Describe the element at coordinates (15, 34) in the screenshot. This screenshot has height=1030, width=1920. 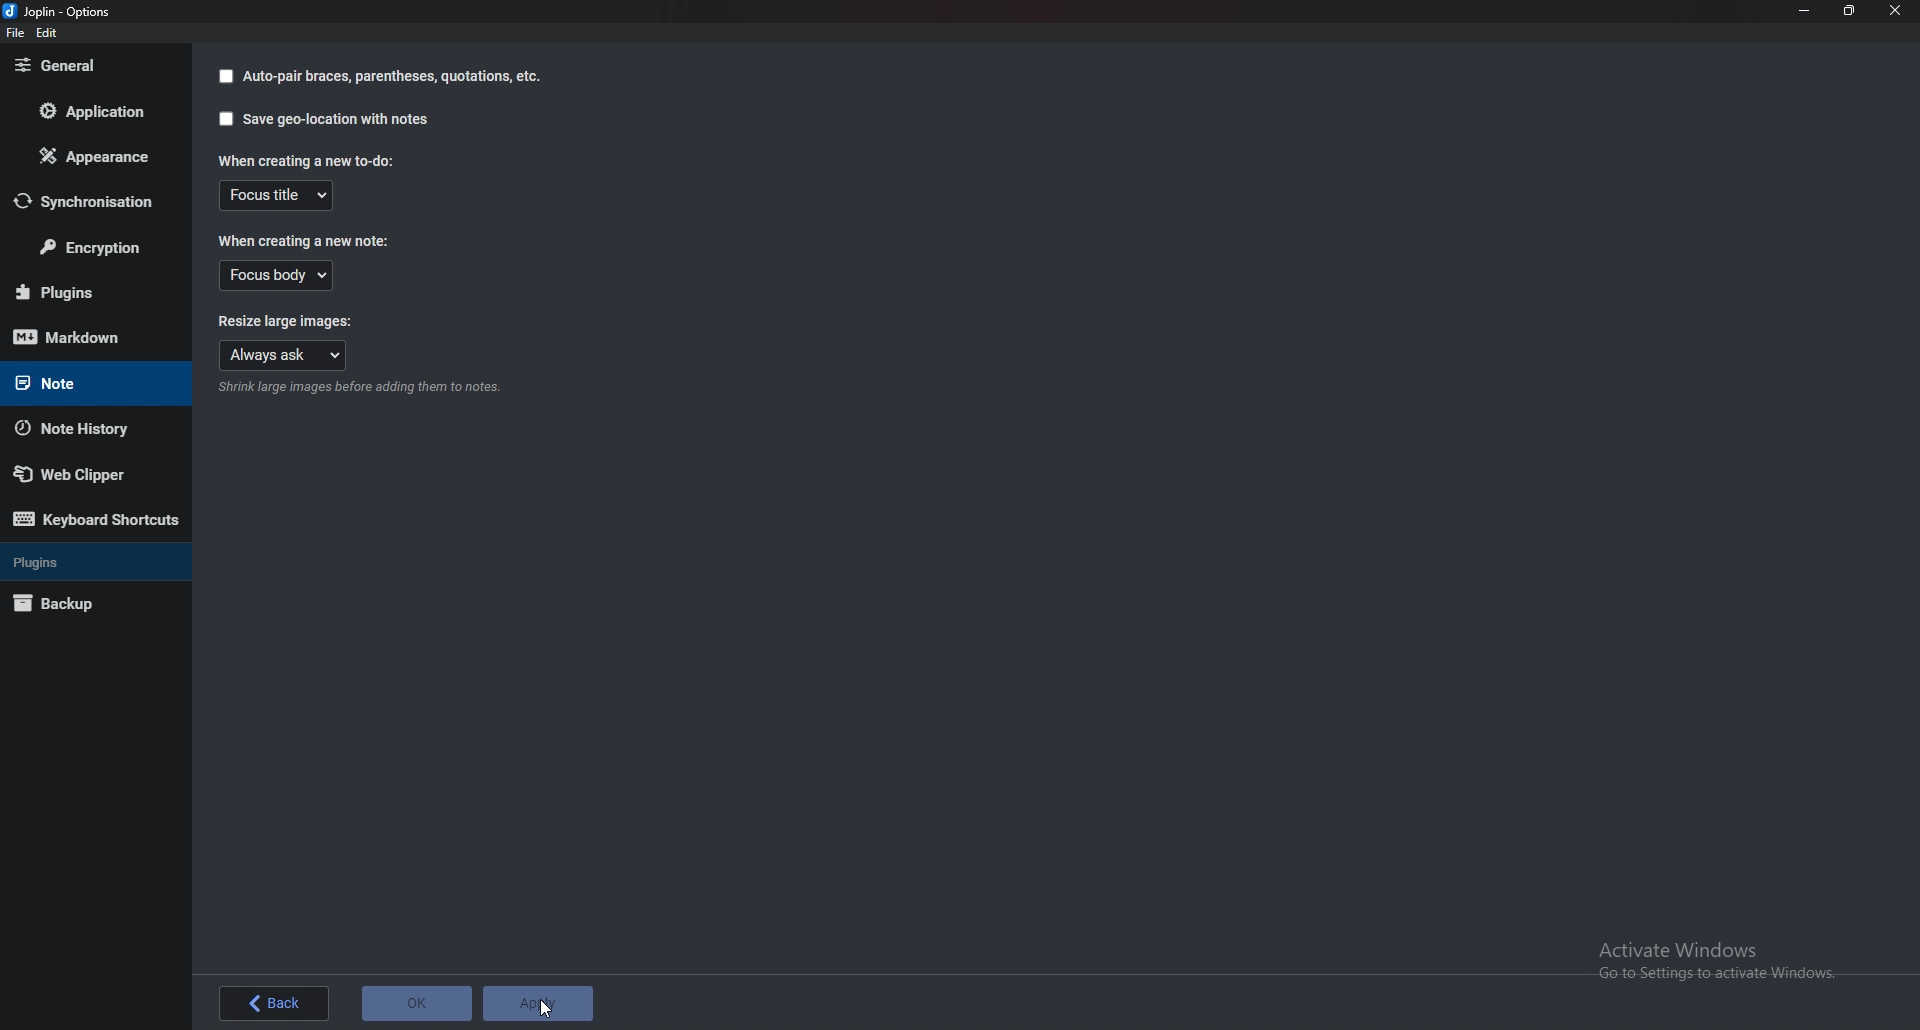
I see `file` at that location.